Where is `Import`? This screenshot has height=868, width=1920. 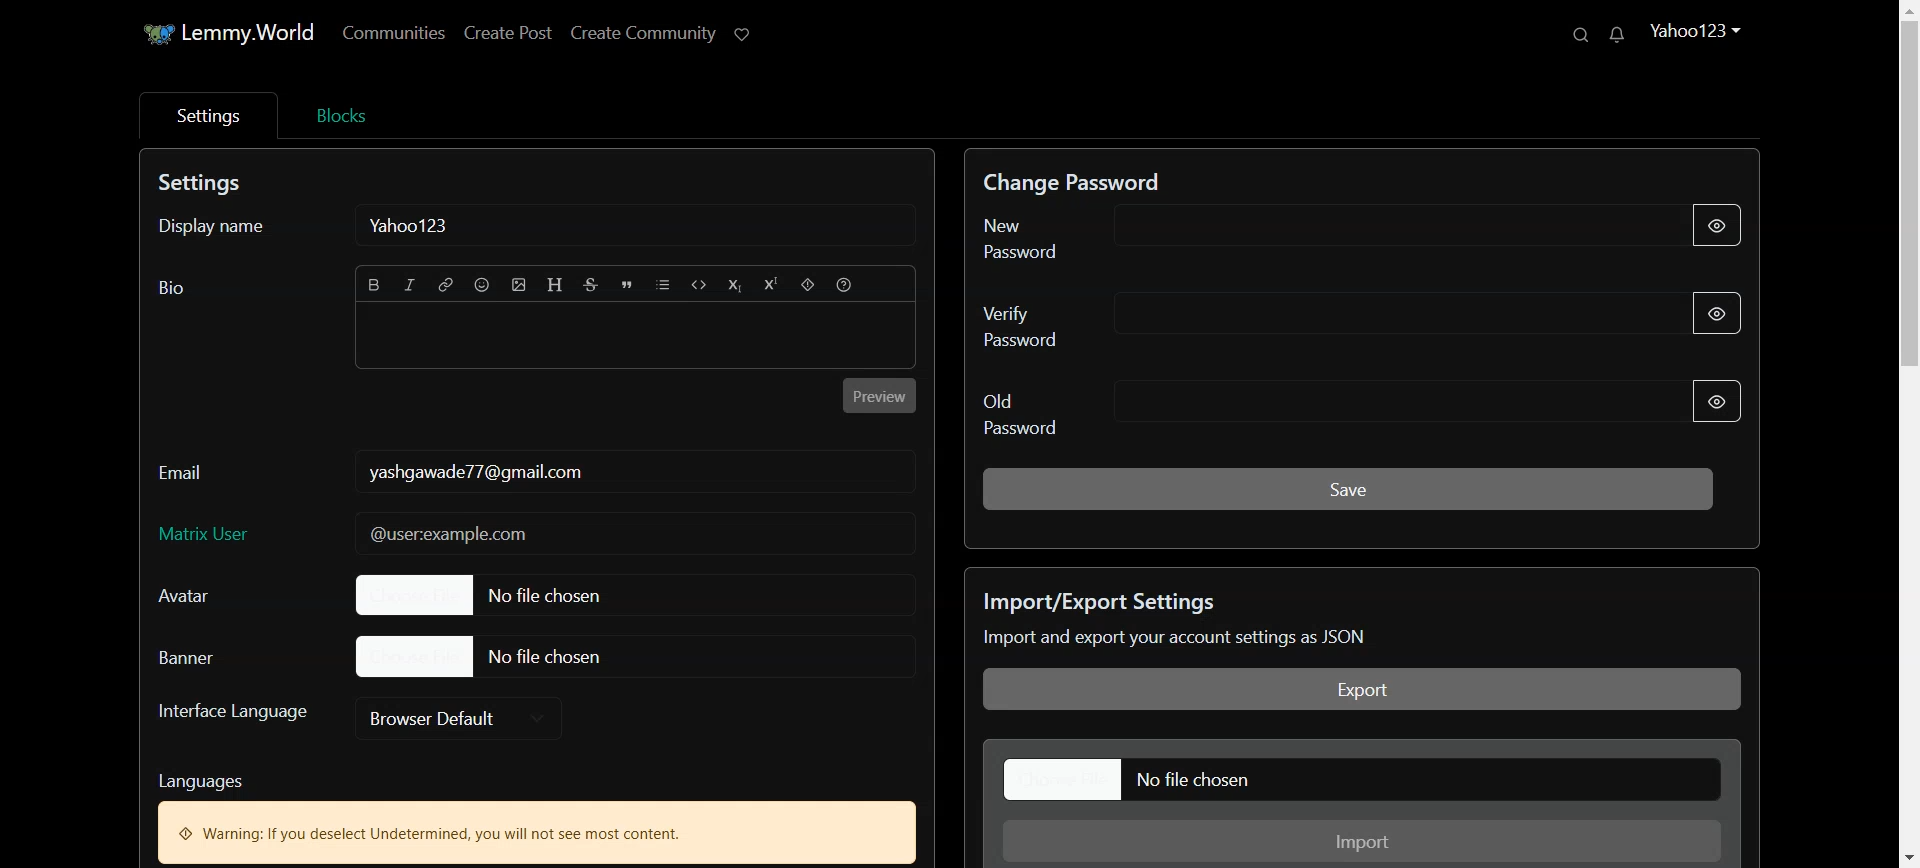 Import is located at coordinates (1365, 842).